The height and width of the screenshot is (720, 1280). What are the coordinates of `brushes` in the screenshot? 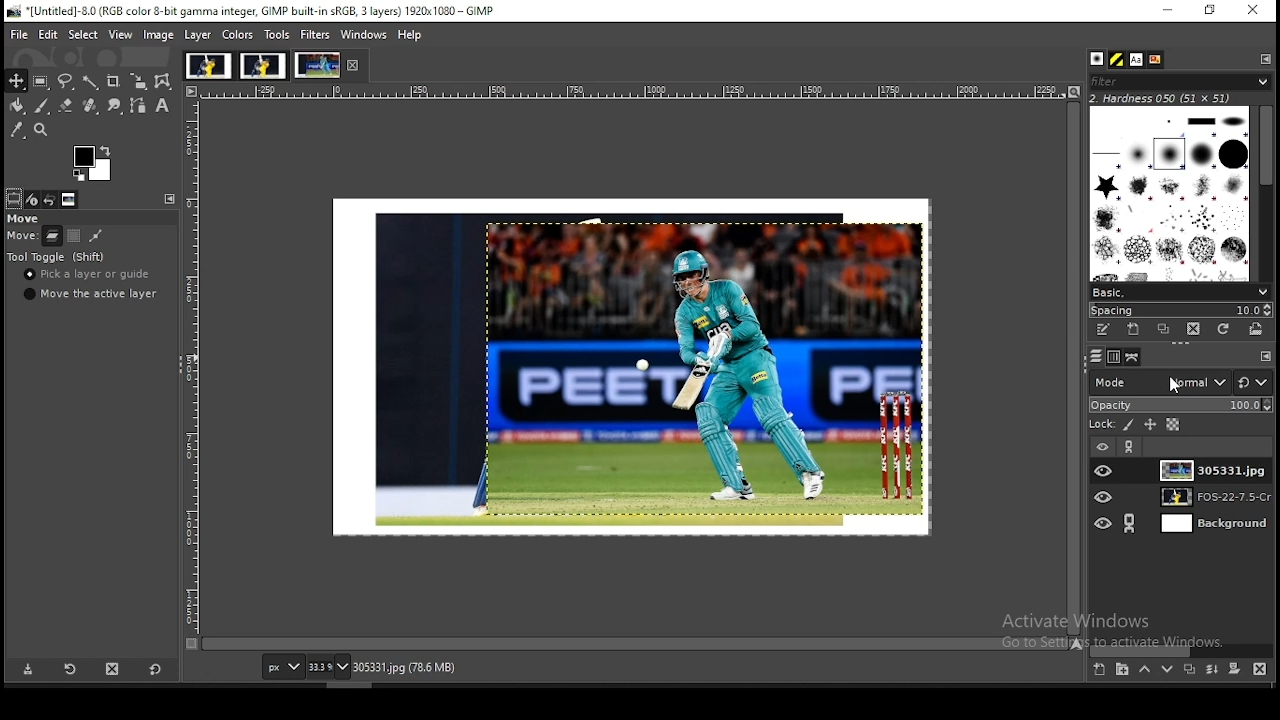 It's located at (1171, 193).